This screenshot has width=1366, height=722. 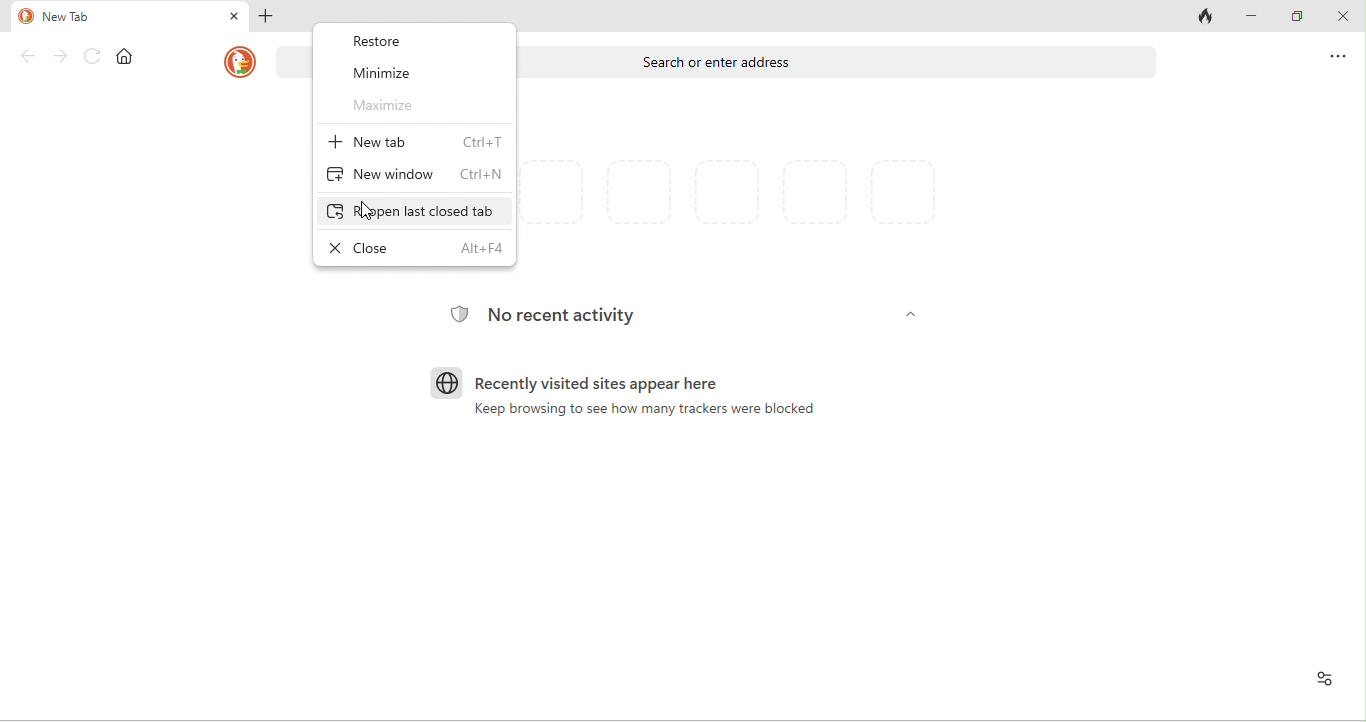 I want to click on duckduck go logo, so click(x=239, y=63).